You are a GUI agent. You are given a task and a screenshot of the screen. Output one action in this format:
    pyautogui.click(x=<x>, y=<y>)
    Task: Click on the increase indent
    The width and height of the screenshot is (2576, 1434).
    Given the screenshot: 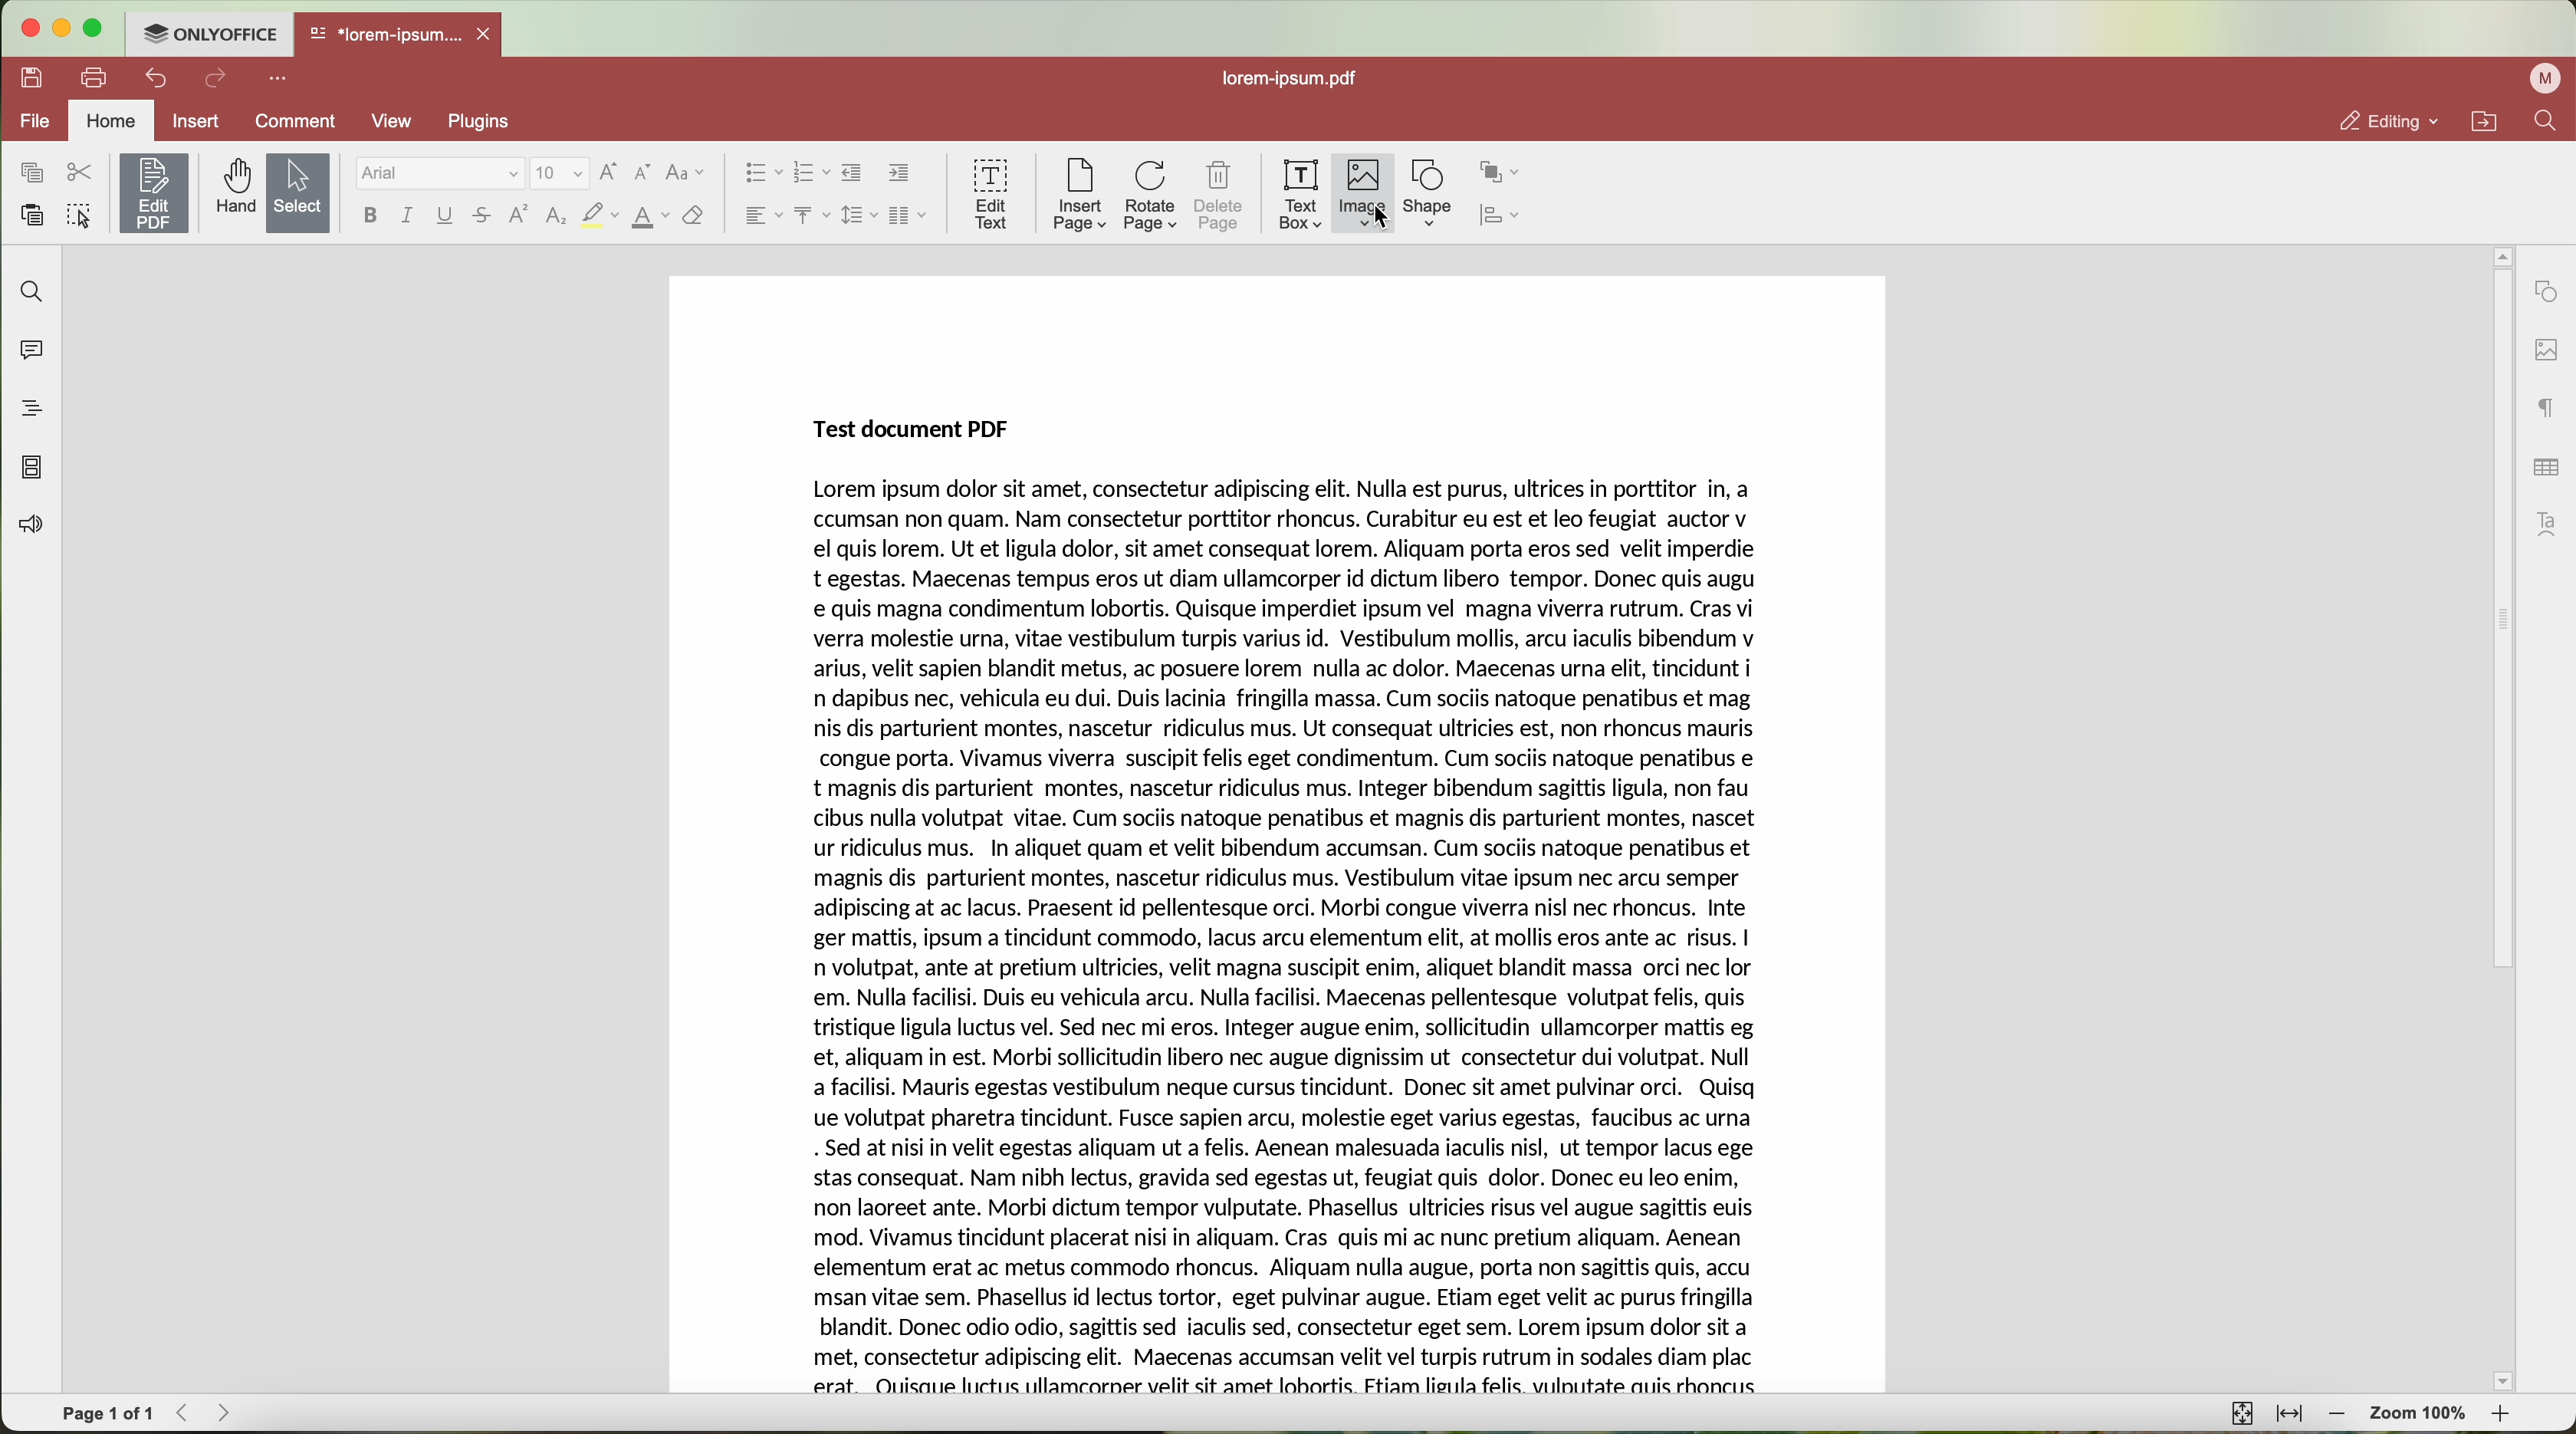 What is the action you would take?
    pyautogui.click(x=900, y=172)
    